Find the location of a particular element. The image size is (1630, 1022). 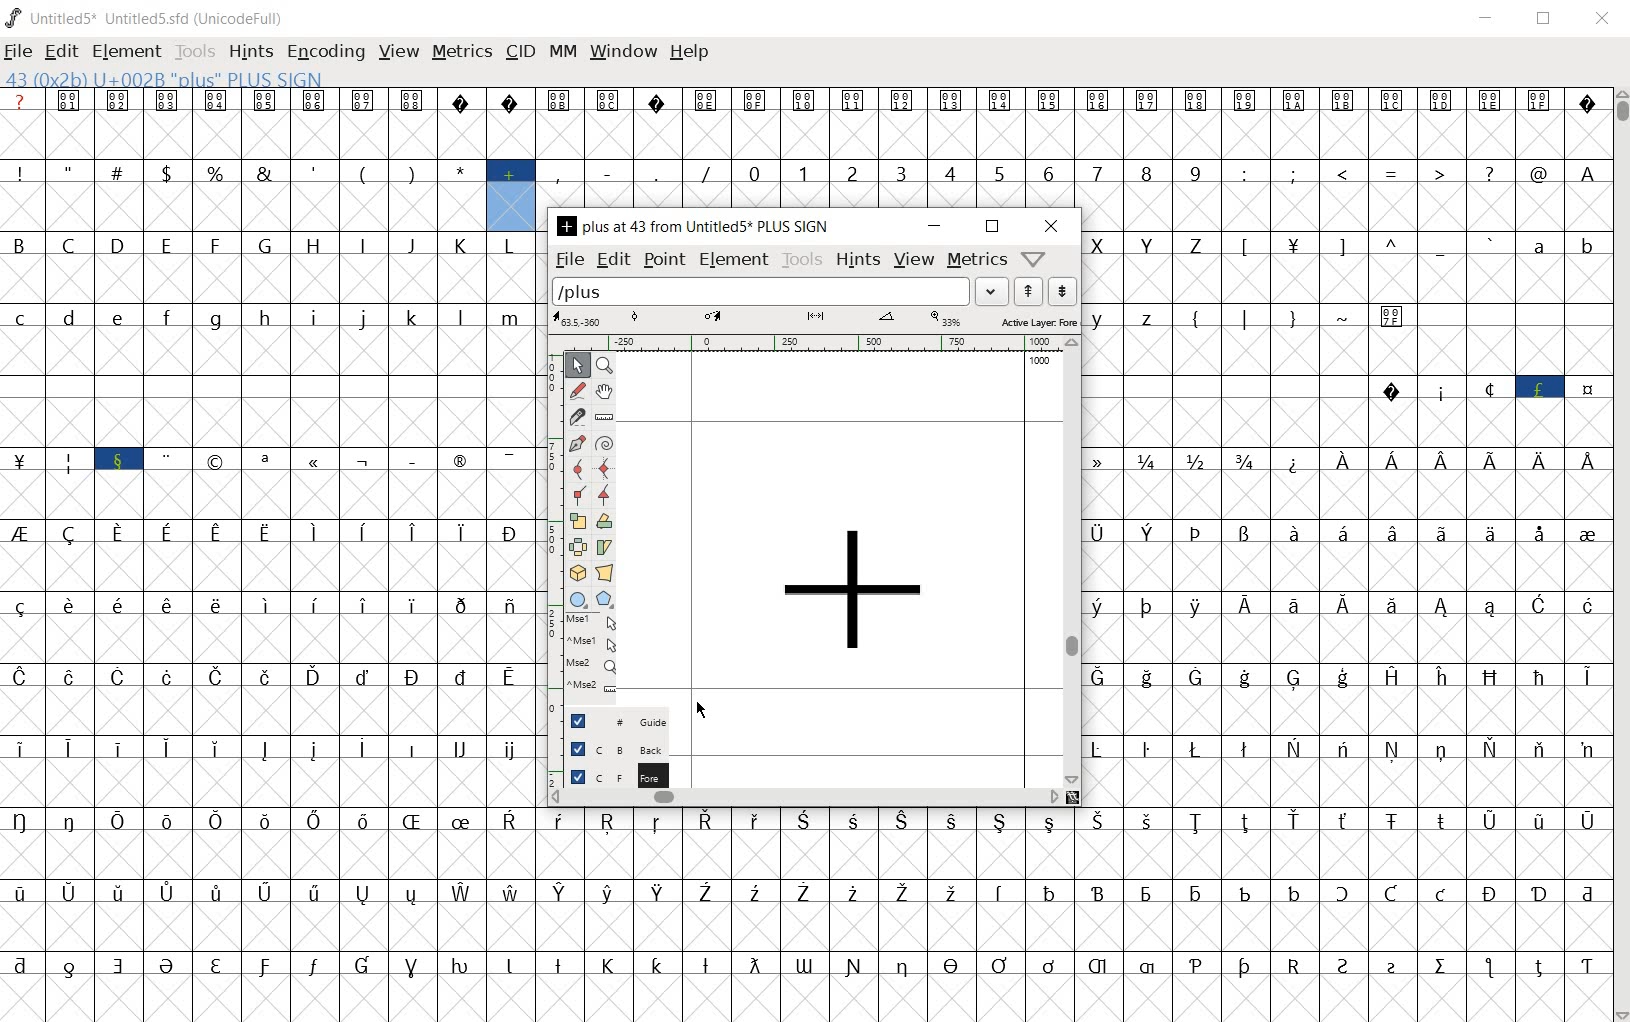

 is located at coordinates (268, 557).